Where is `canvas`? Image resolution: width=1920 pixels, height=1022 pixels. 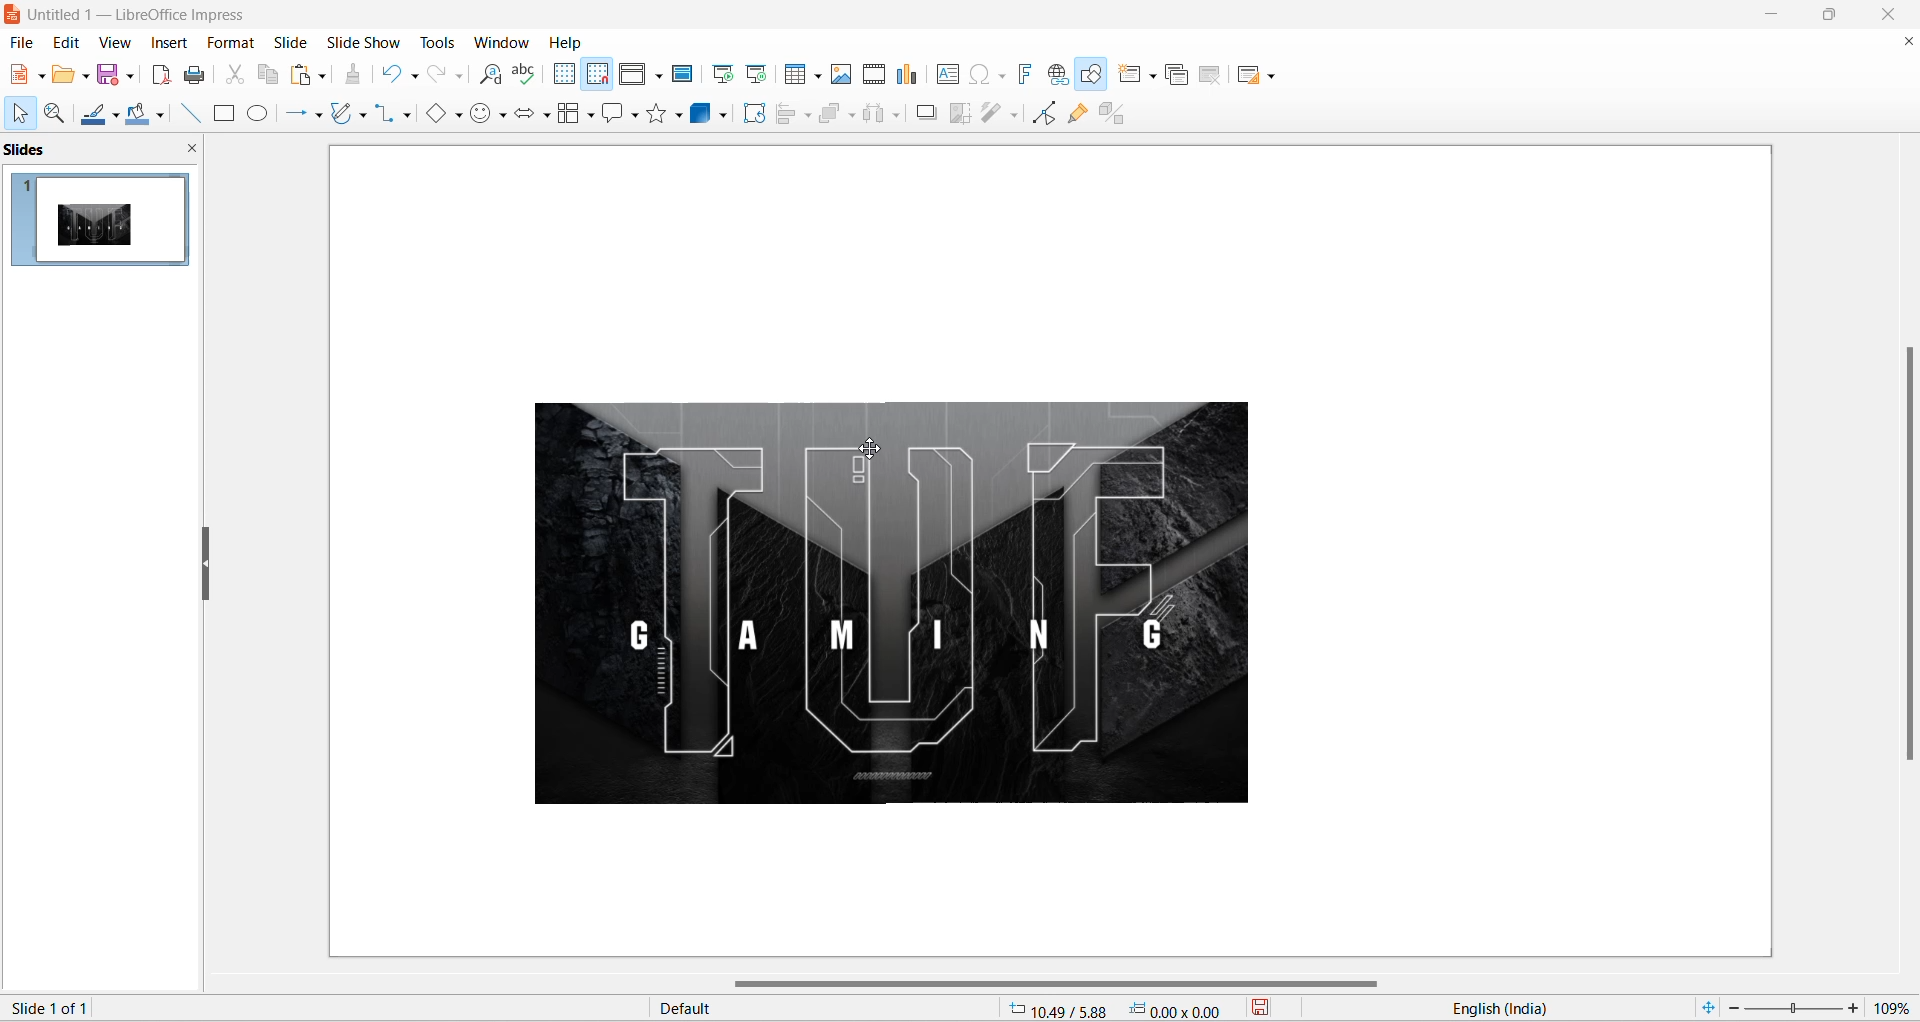 canvas is located at coordinates (1043, 555).